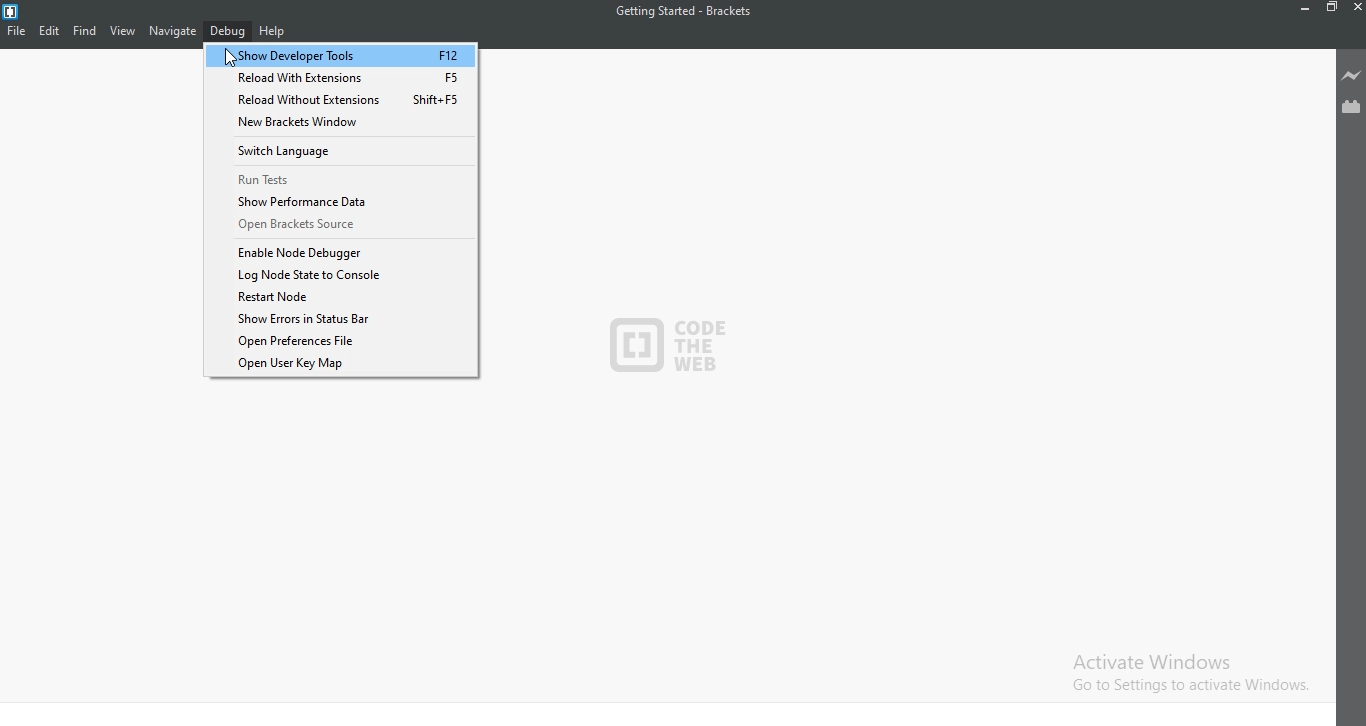  I want to click on Show Performance Data, so click(343, 201).